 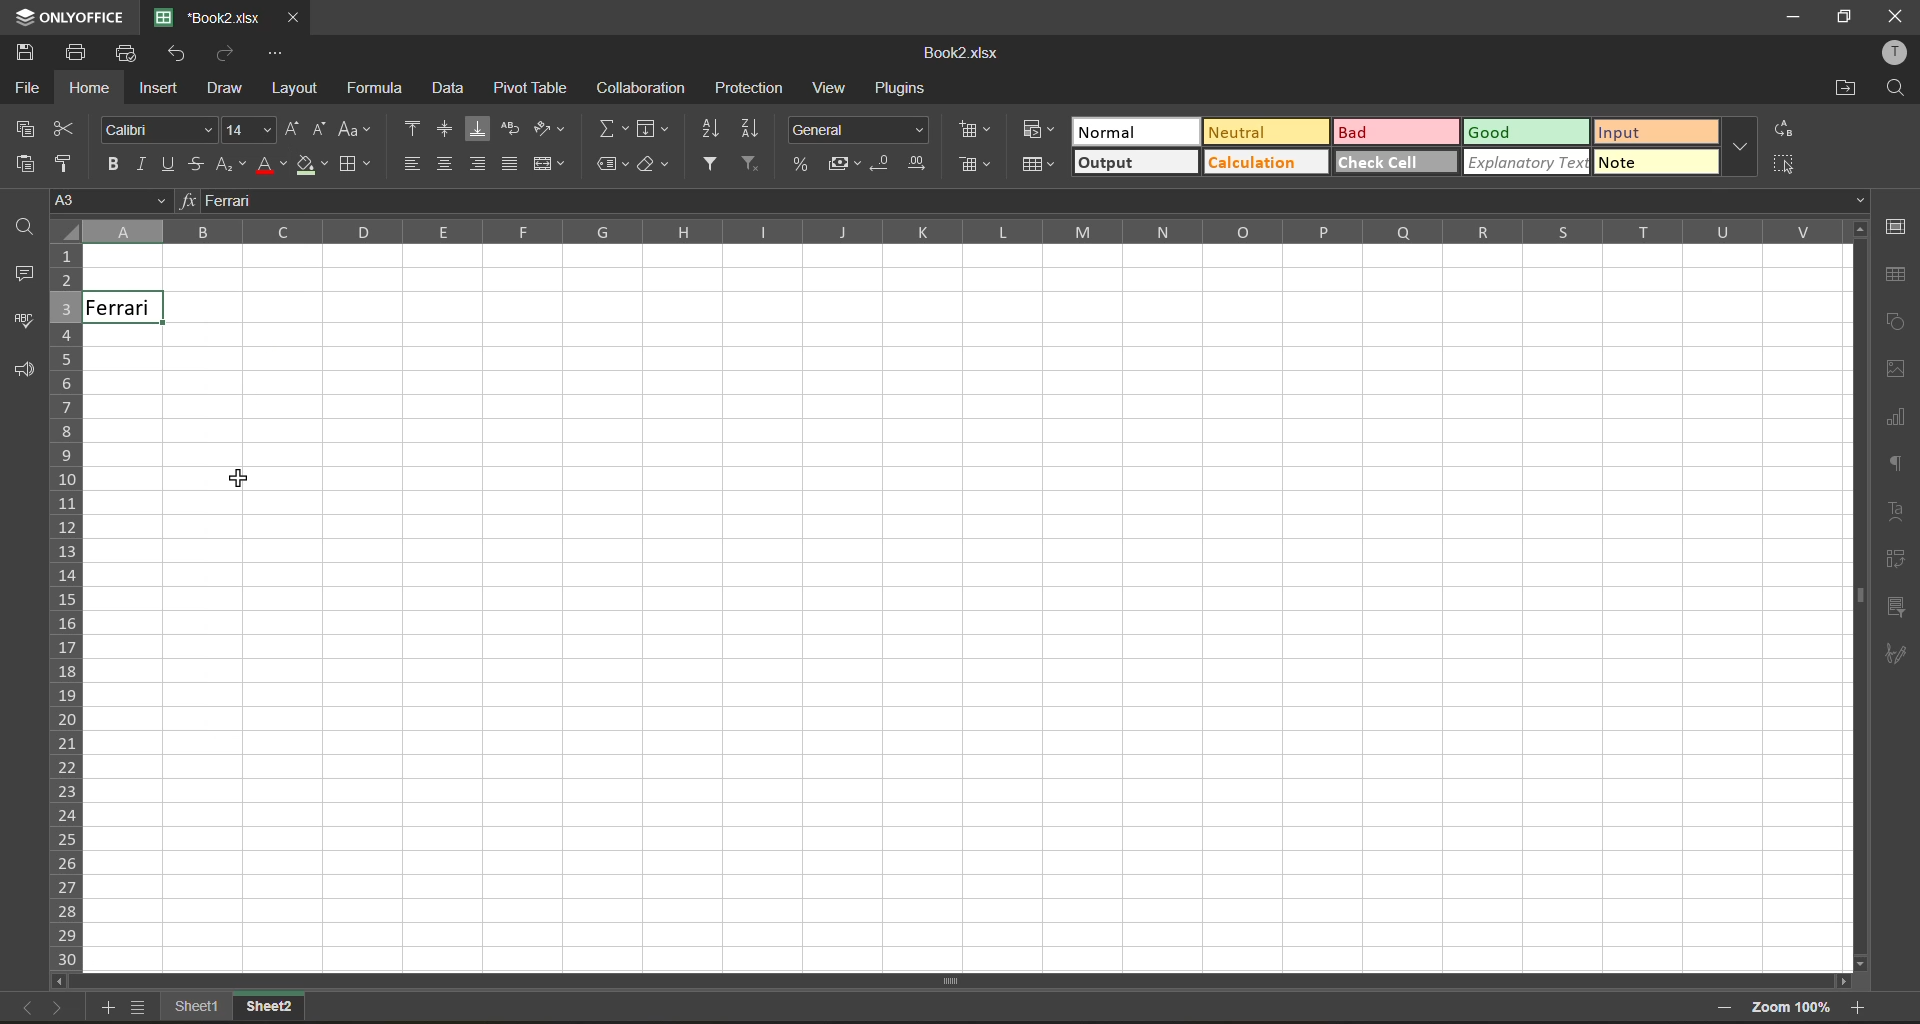 What do you see at coordinates (612, 160) in the screenshot?
I see `named ranges` at bounding box center [612, 160].